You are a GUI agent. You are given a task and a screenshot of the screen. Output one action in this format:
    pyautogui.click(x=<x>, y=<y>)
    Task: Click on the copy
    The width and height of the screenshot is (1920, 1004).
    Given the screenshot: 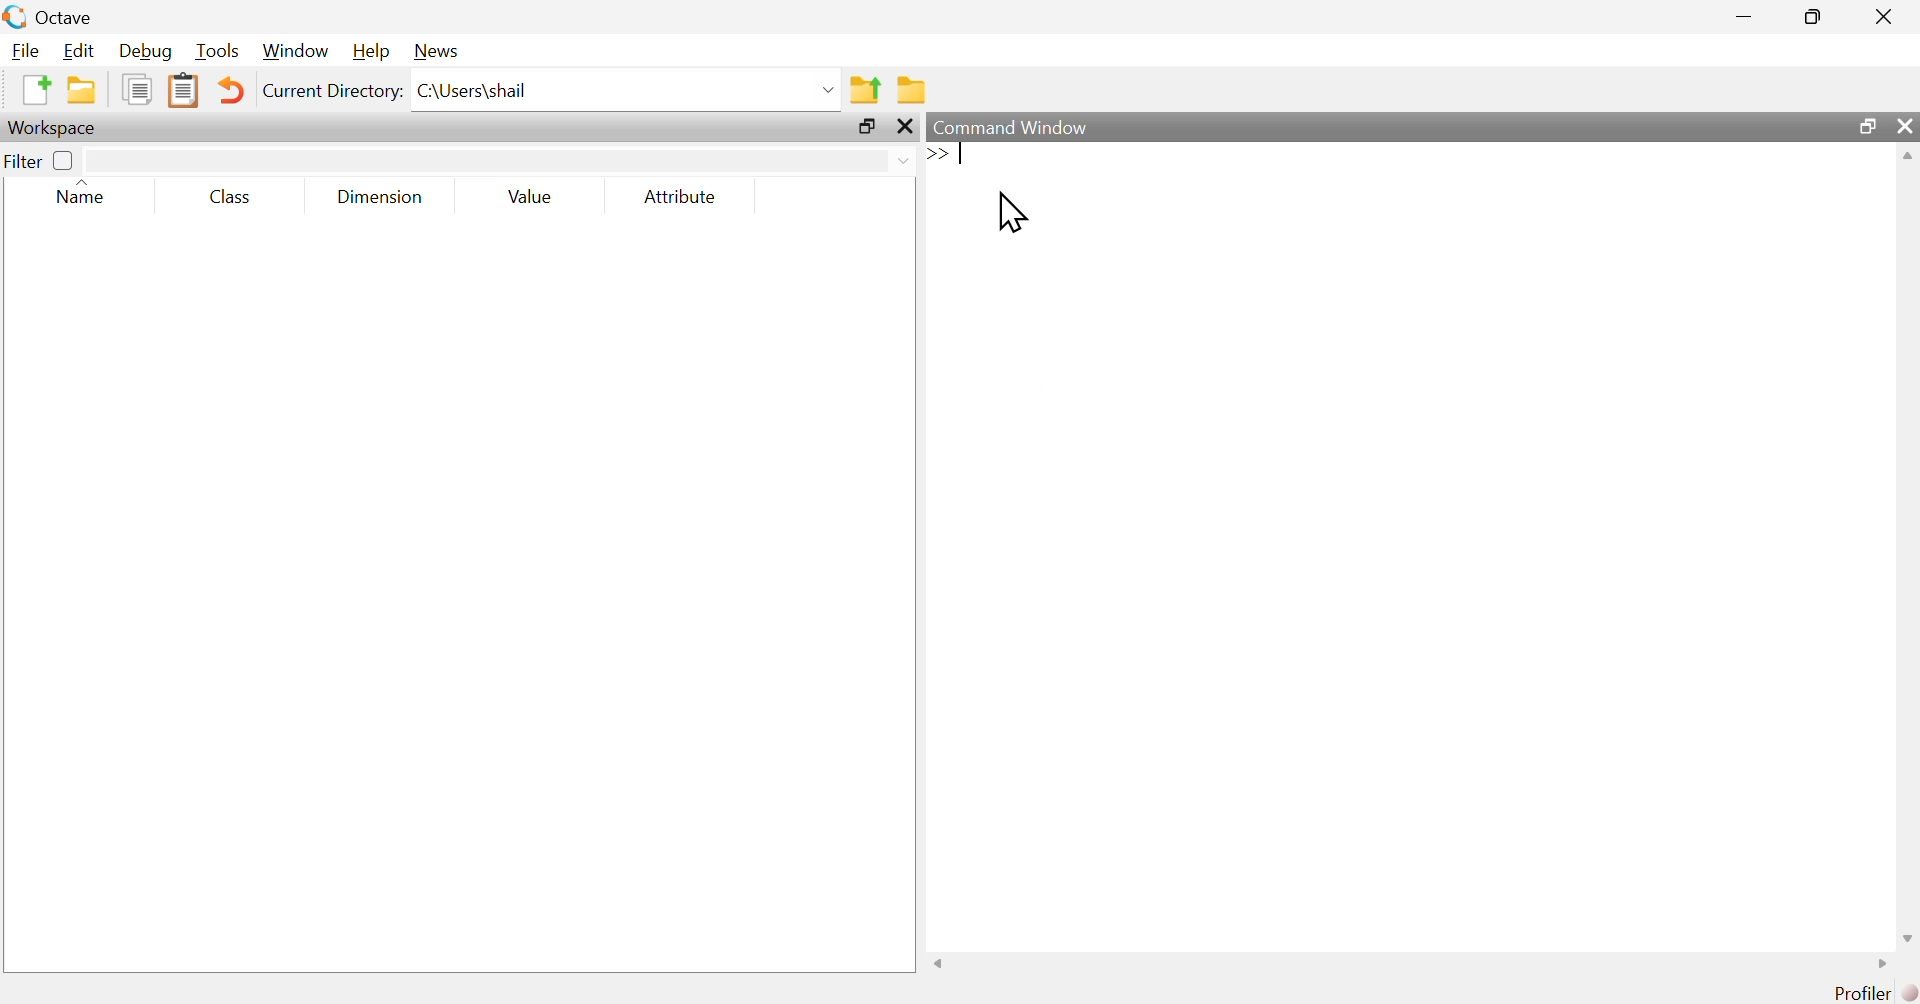 What is the action you would take?
    pyautogui.click(x=136, y=90)
    